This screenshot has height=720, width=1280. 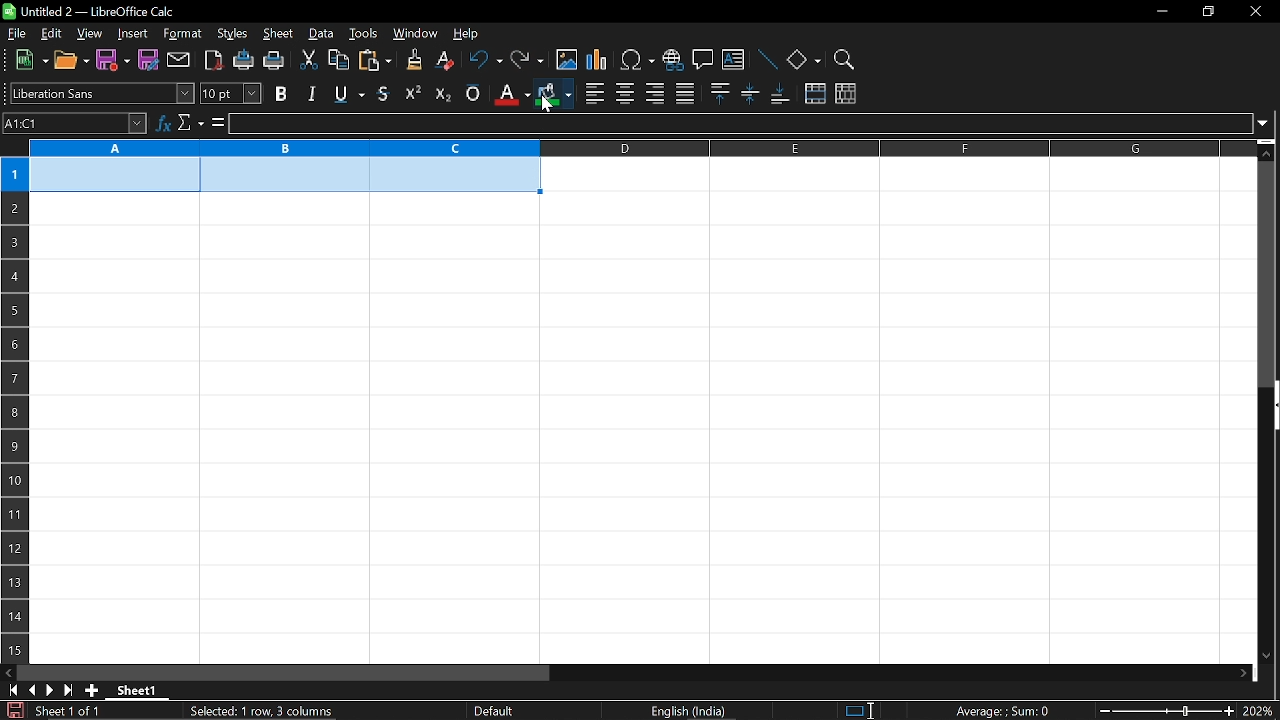 I want to click on save as, so click(x=148, y=59).